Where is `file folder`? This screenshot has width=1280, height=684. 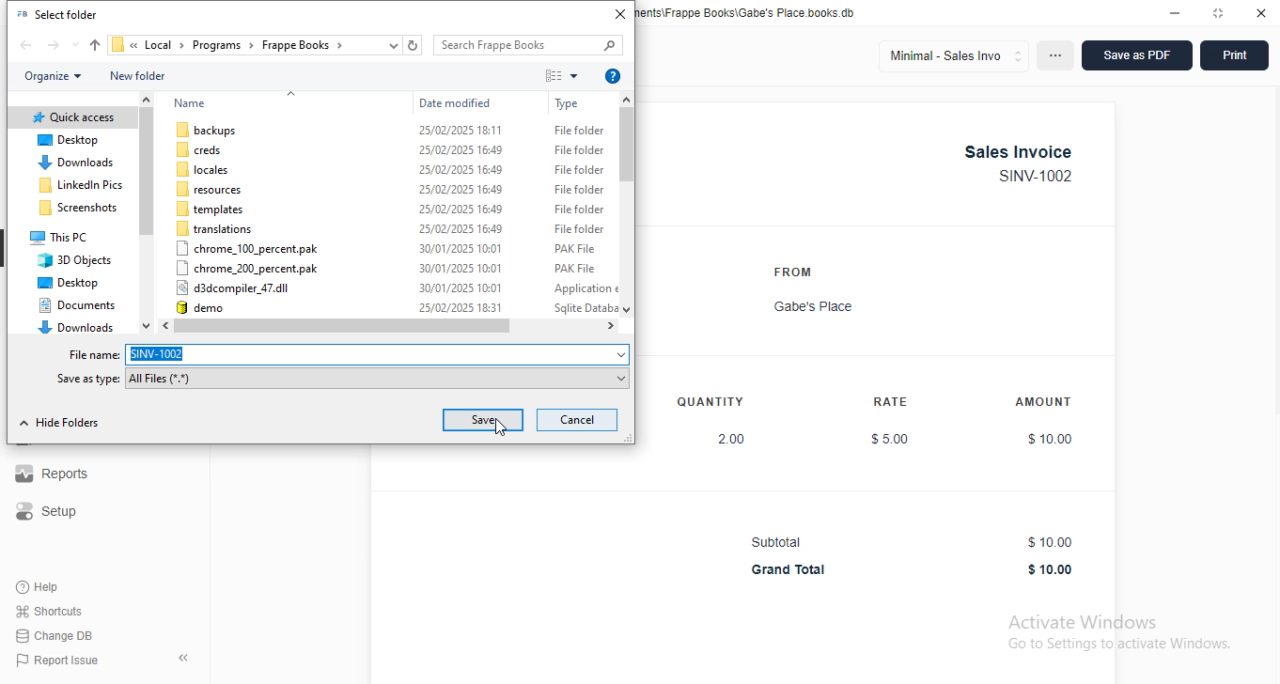
file folder is located at coordinates (580, 130).